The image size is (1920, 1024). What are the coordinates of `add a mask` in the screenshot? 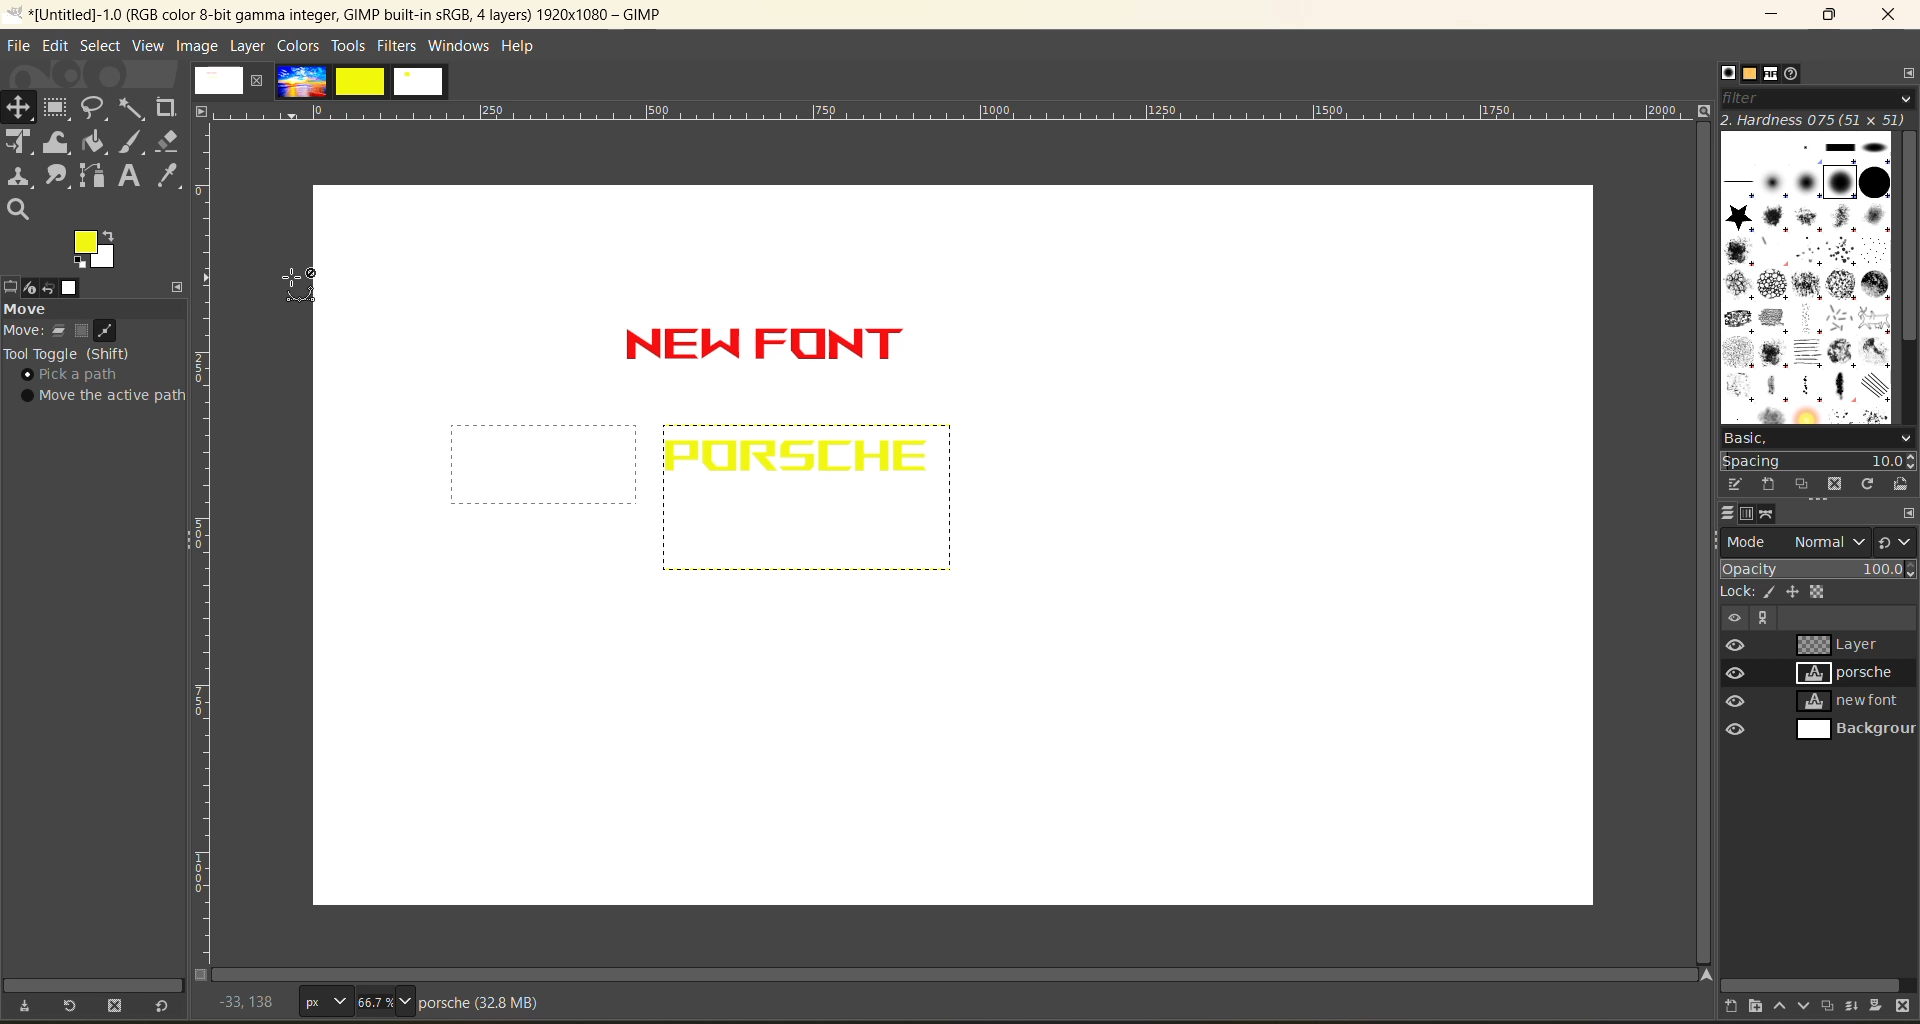 It's located at (1882, 1004).